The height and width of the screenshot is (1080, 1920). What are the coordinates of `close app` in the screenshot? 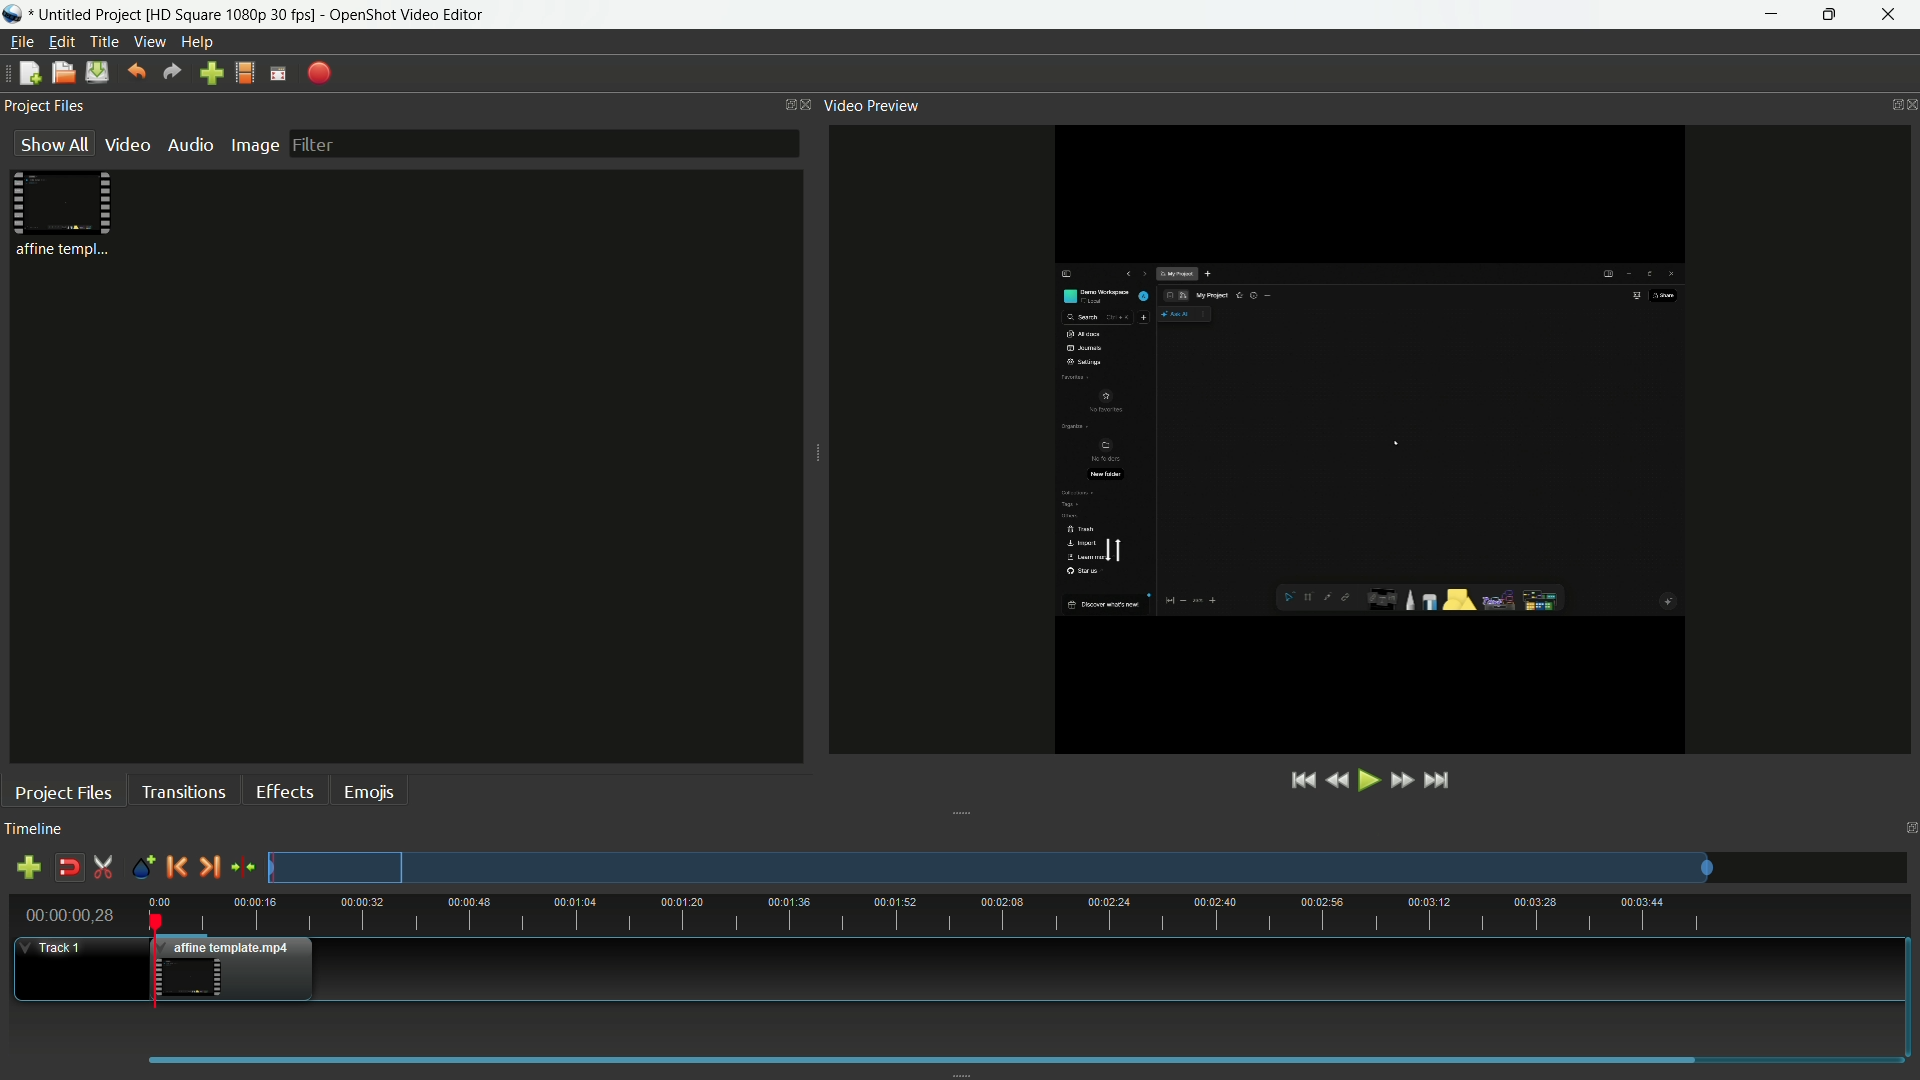 It's located at (1892, 15).